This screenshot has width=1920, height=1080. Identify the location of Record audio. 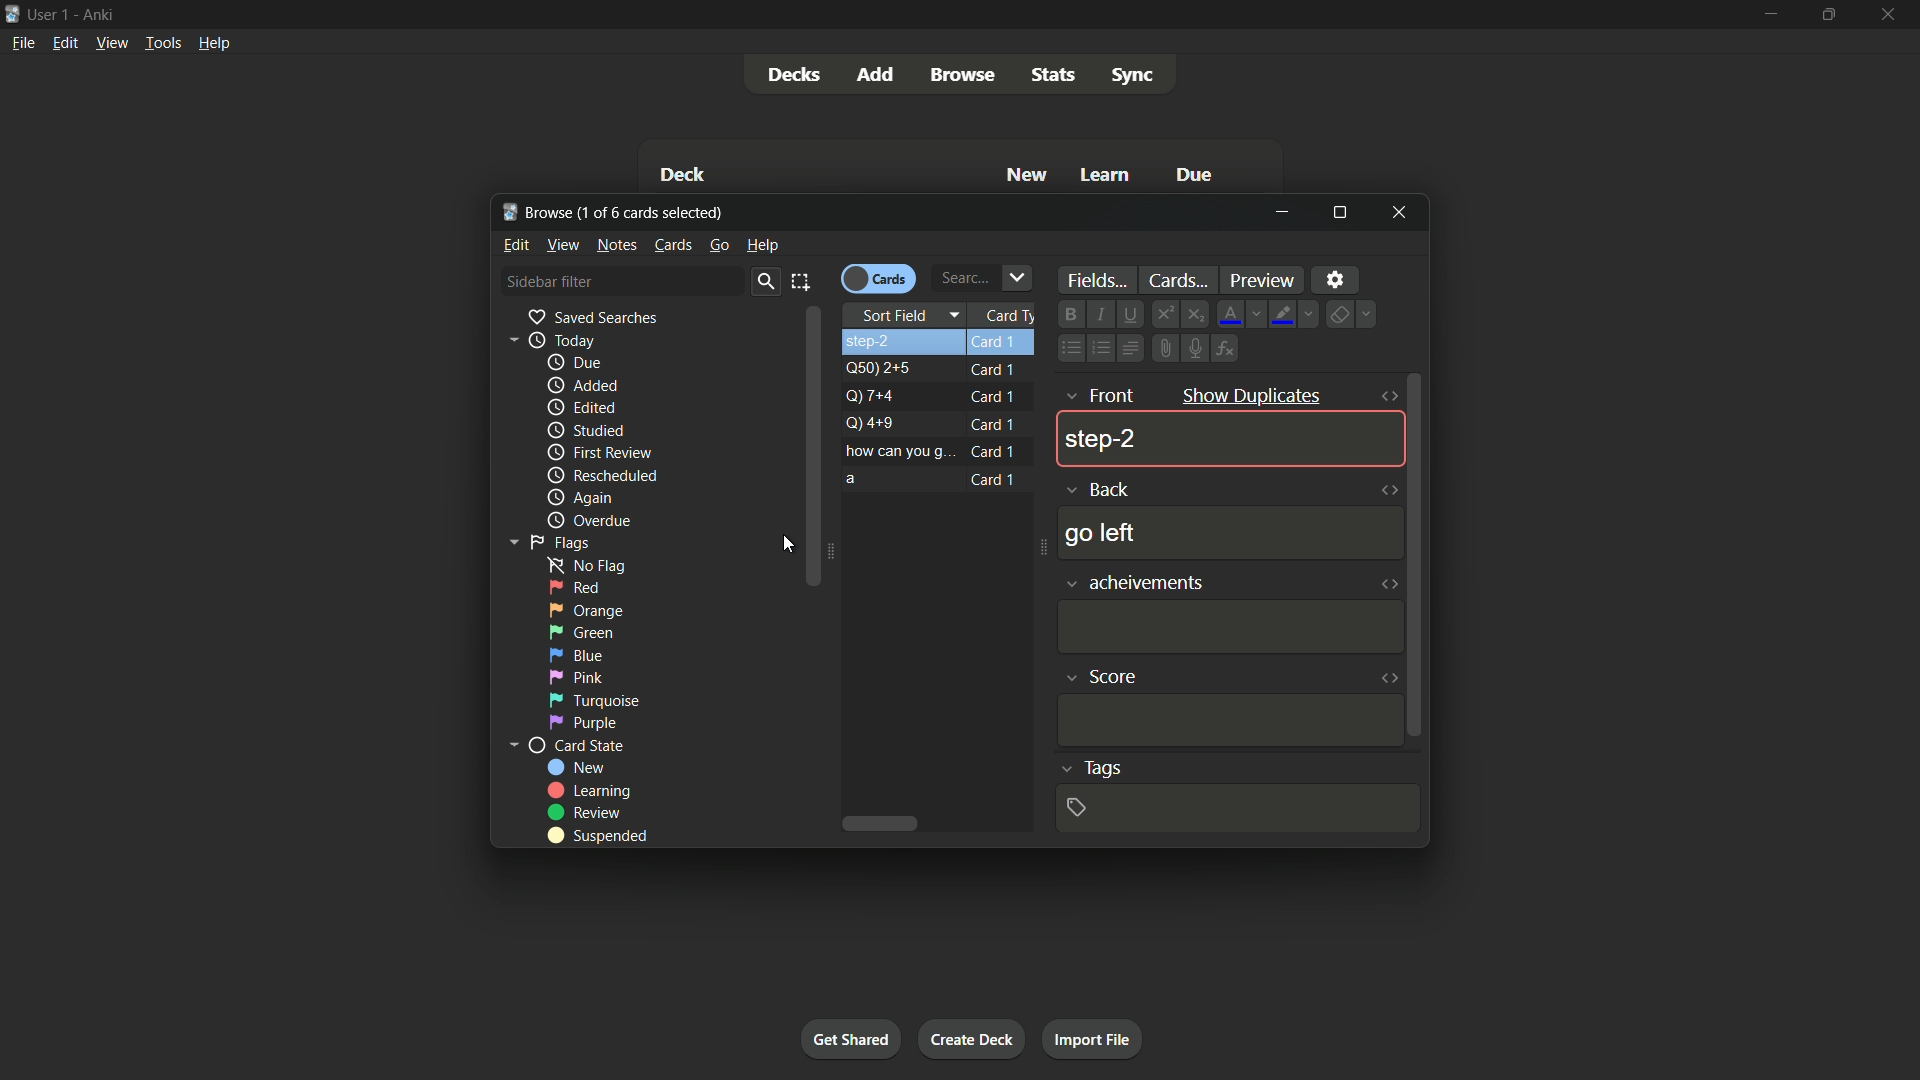
(1194, 348).